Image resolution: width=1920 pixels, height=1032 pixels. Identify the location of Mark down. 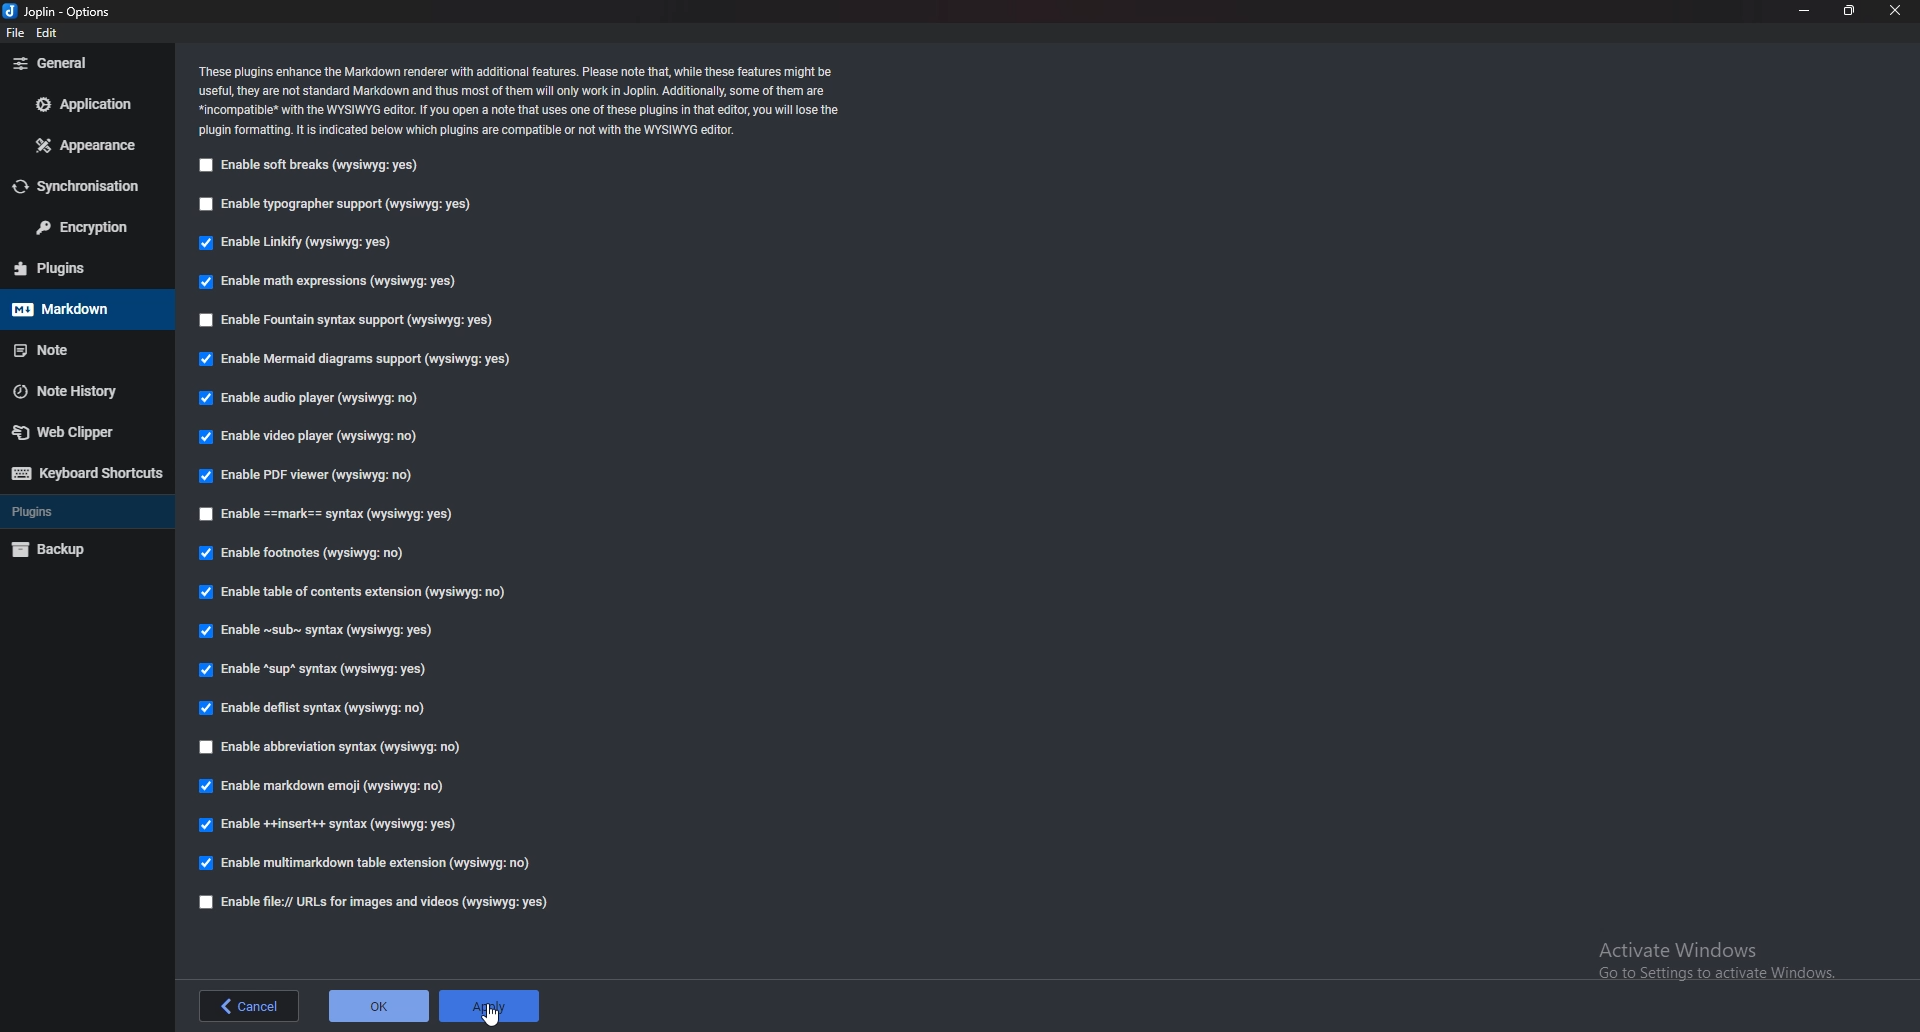
(74, 311).